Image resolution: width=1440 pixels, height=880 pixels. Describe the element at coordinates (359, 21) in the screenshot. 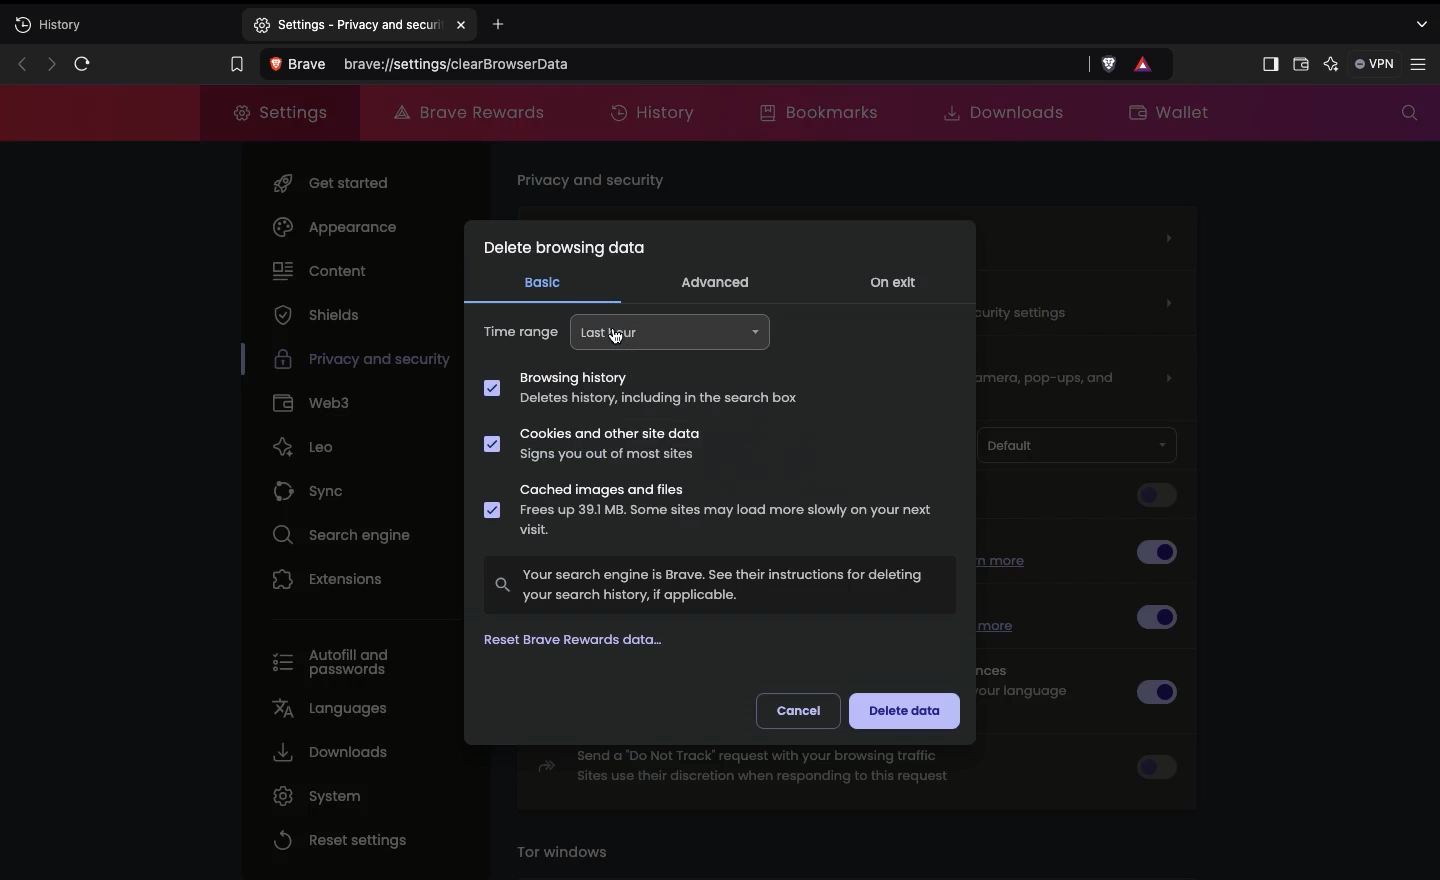

I see `settings-privacy and security` at that location.